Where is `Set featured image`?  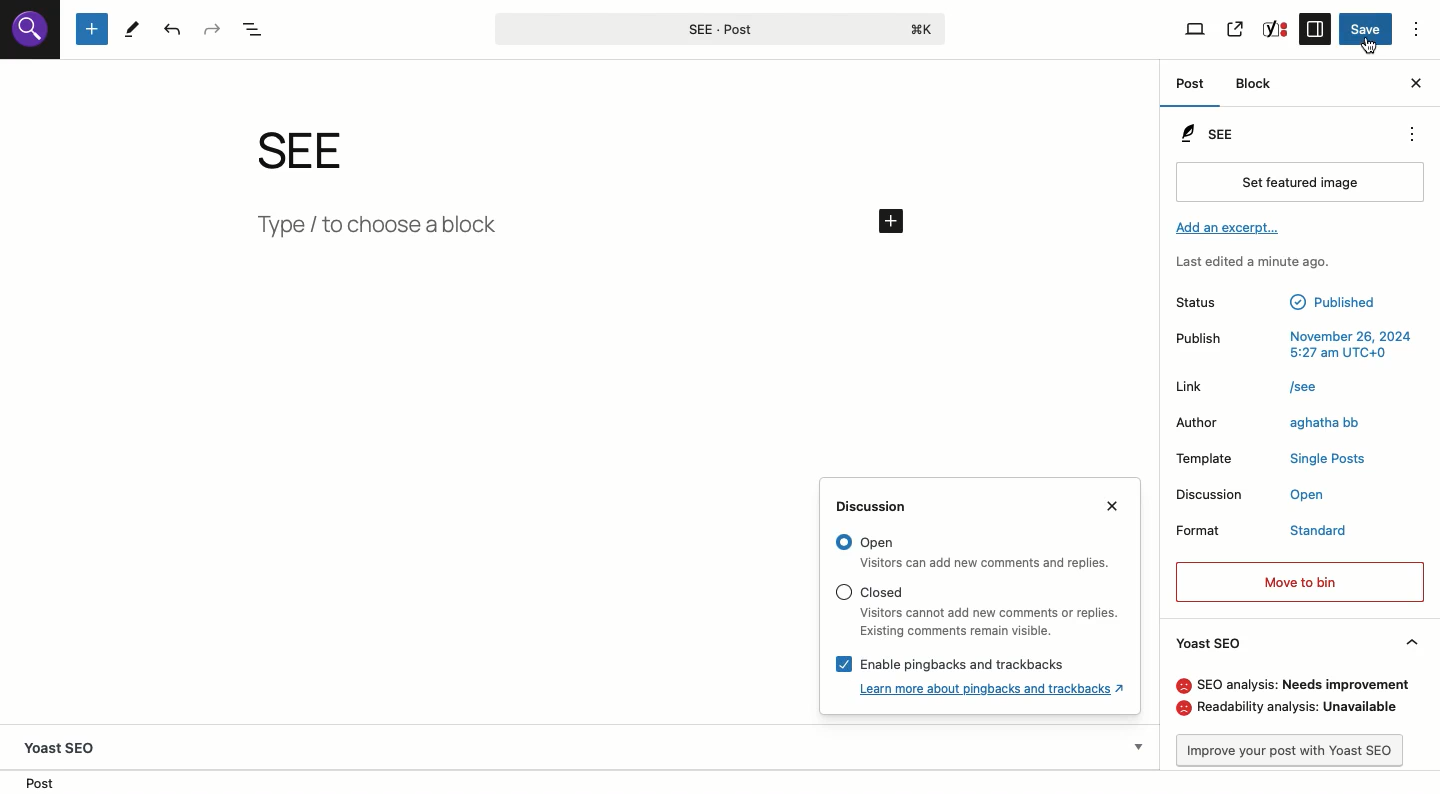 Set featured image is located at coordinates (1299, 184).